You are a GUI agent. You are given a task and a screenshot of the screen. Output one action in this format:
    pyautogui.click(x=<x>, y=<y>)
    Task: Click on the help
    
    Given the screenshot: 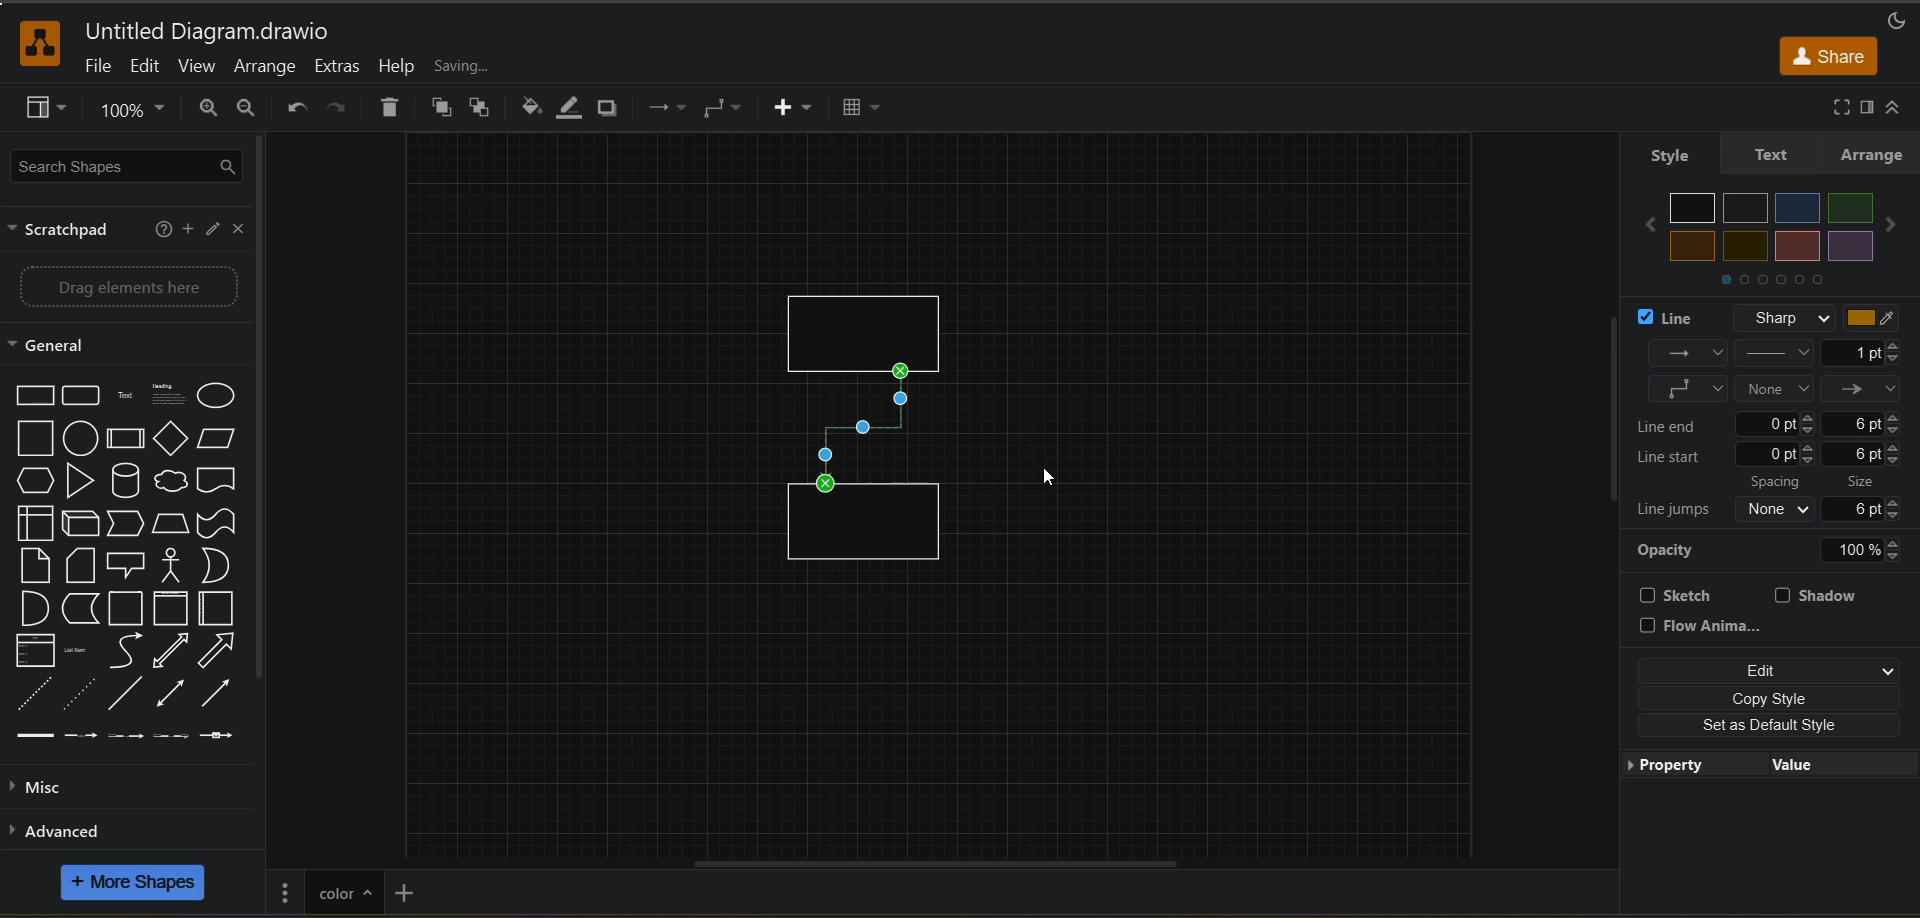 What is the action you would take?
    pyautogui.click(x=161, y=232)
    